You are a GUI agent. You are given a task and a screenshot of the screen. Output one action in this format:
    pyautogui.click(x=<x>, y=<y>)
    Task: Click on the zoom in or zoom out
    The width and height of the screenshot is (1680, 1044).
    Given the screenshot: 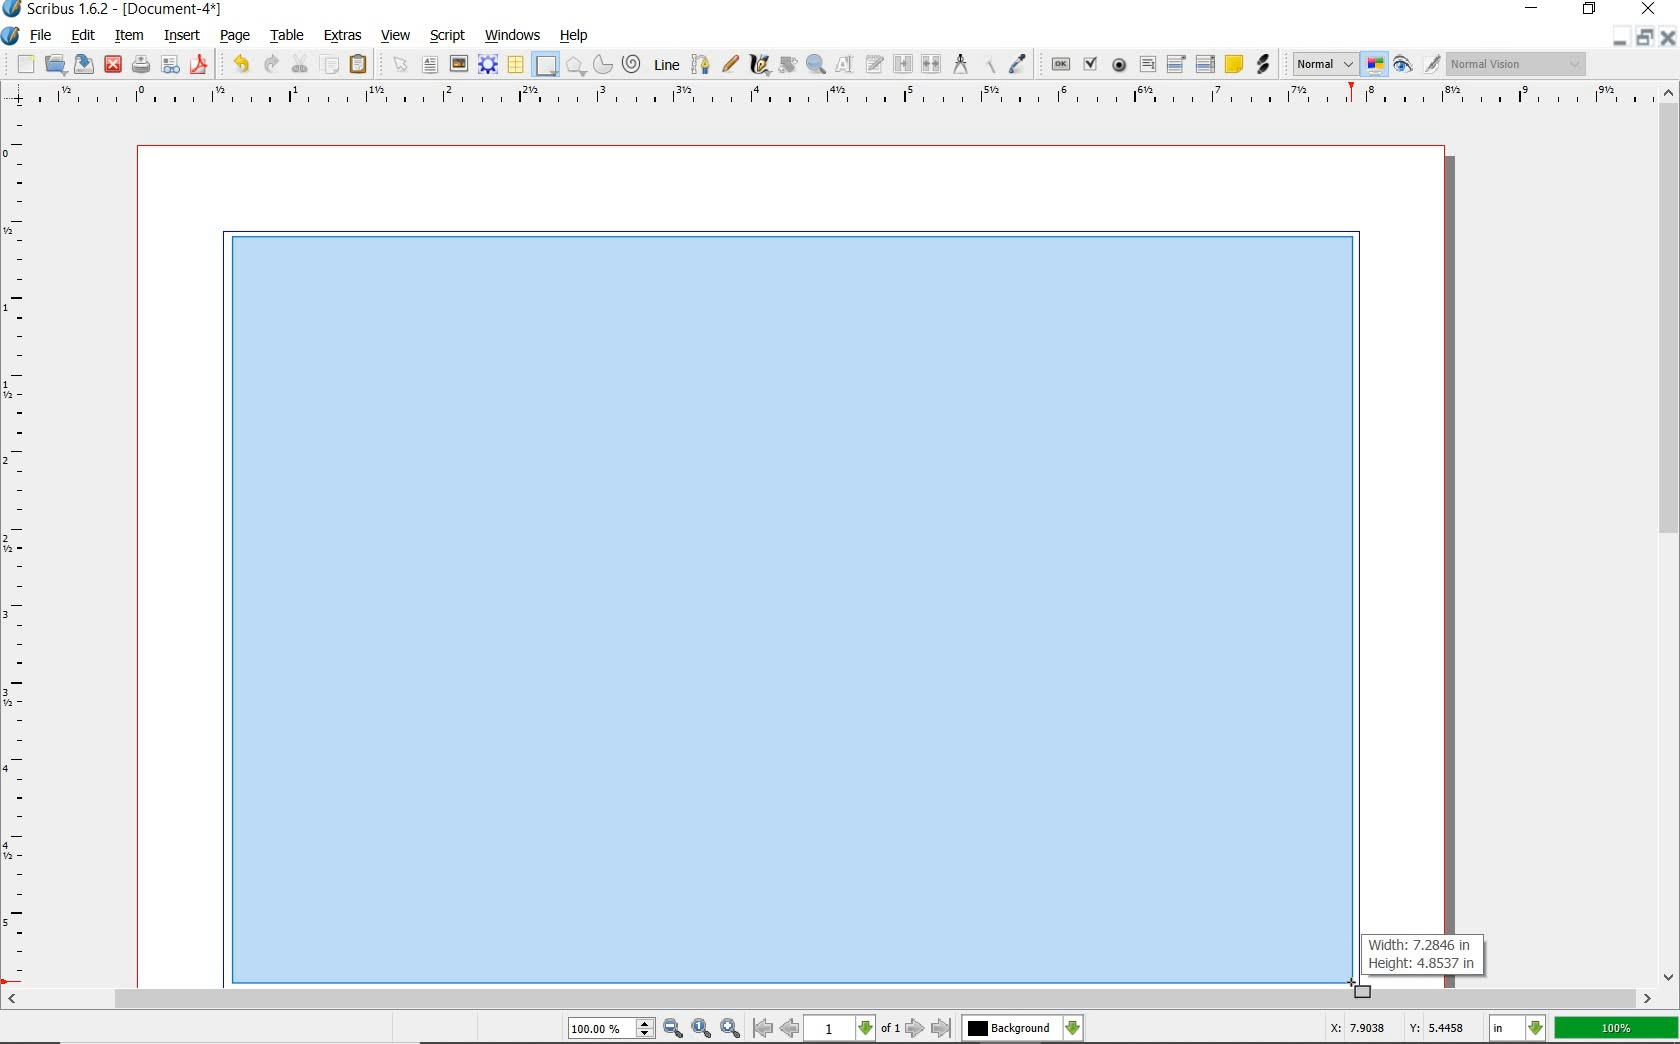 What is the action you would take?
    pyautogui.click(x=815, y=66)
    